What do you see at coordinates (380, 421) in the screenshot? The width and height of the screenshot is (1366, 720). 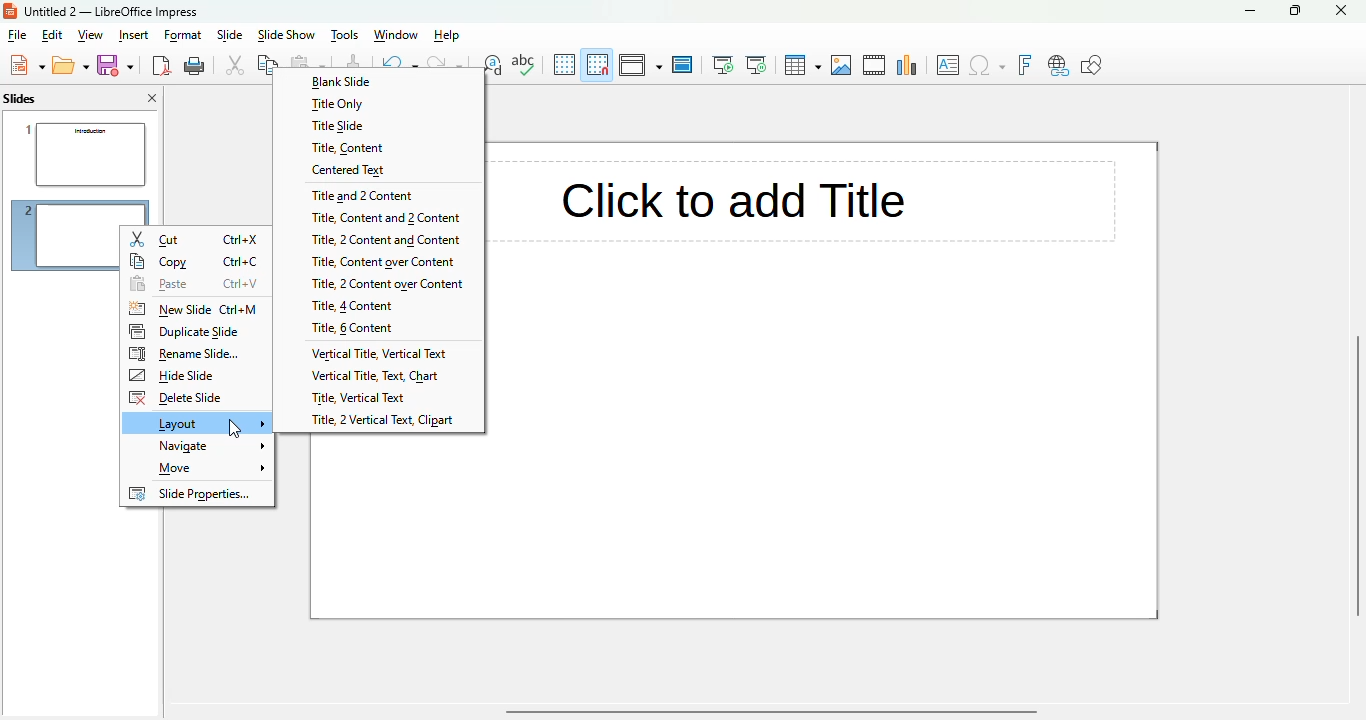 I see `title, 2 vertical text, clipart` at bounding box center [380, 421].